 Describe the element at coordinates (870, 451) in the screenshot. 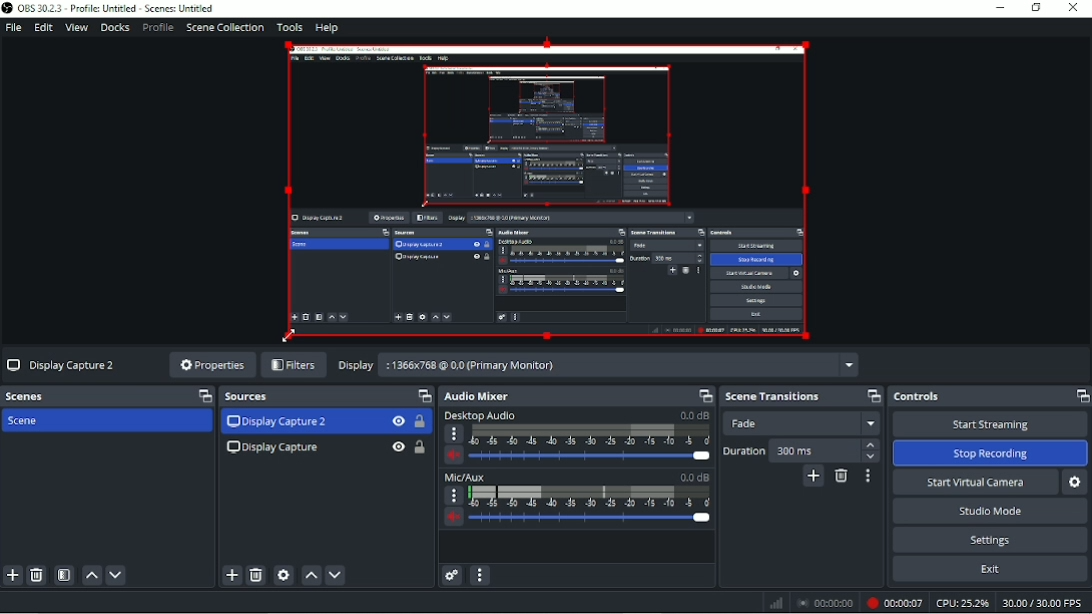

I see `stepper buttons` at that location.